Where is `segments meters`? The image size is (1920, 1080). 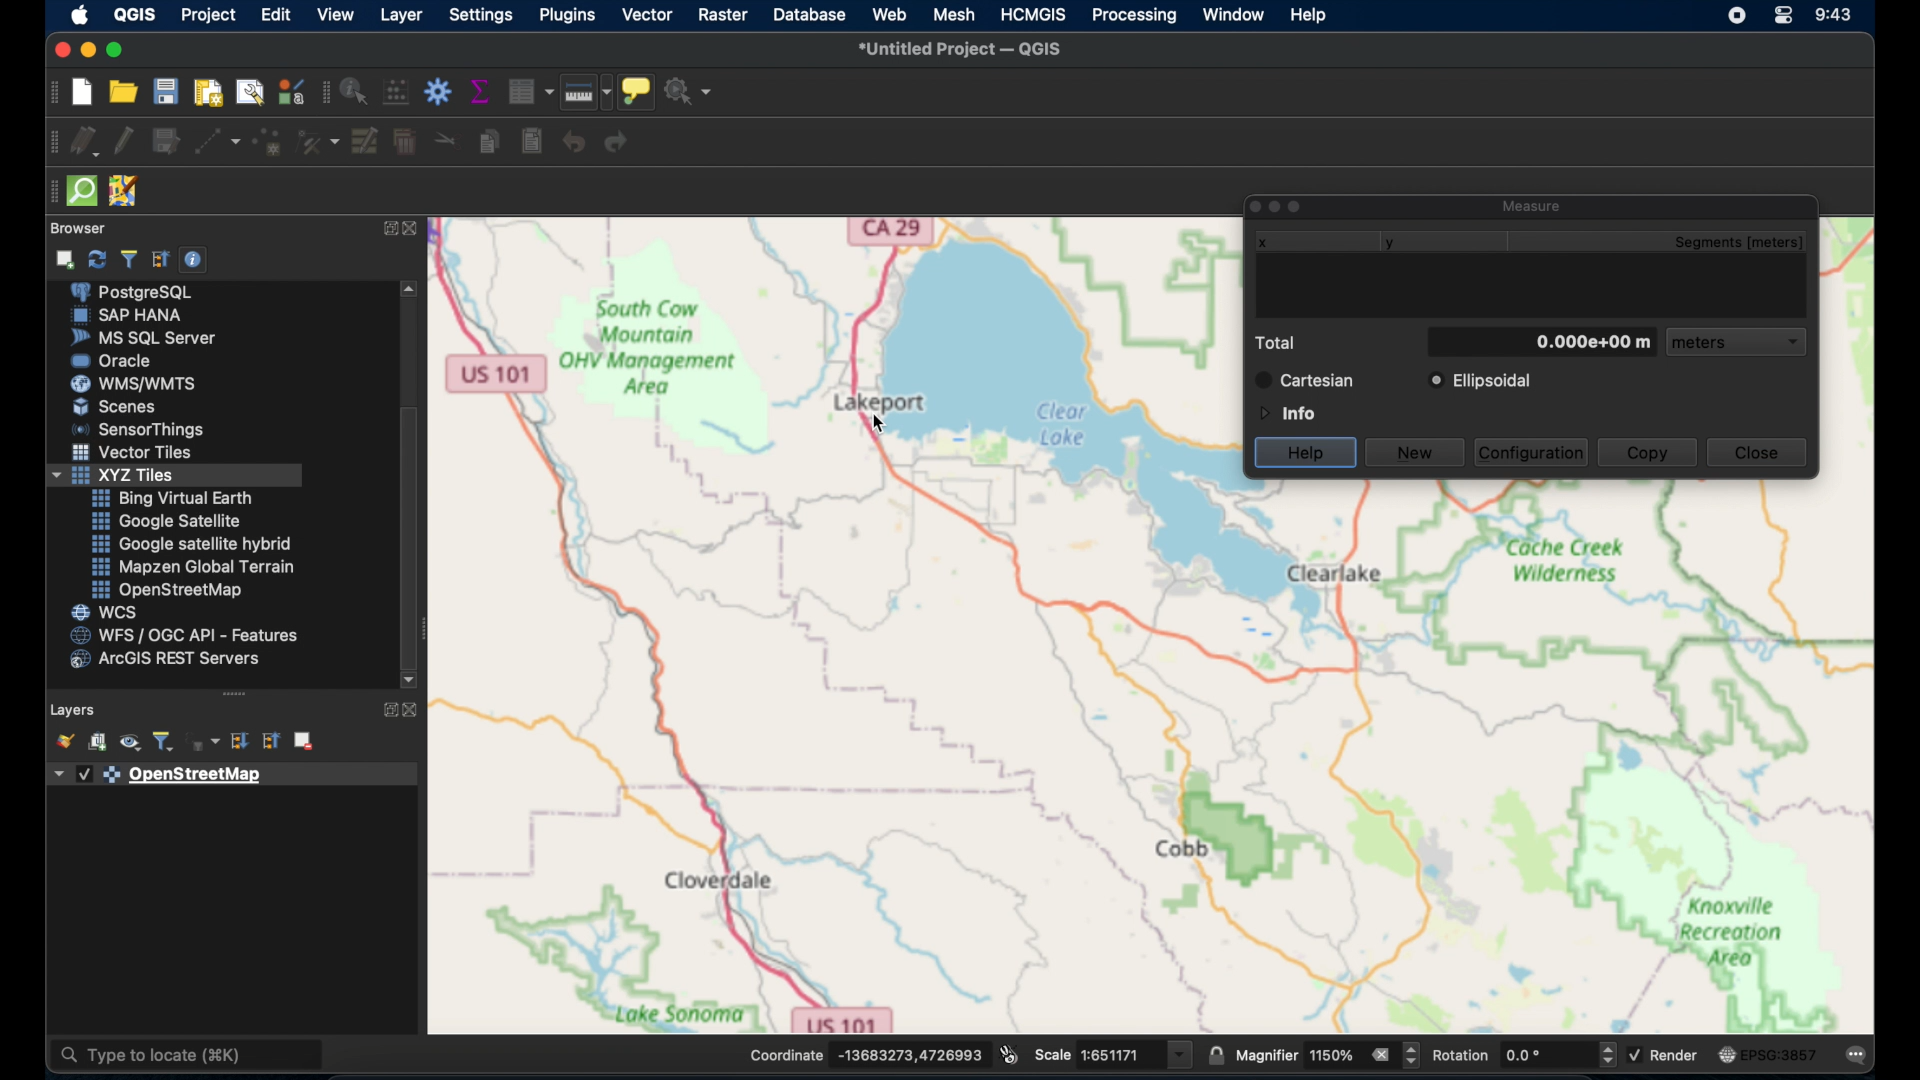 segments meters is located at coordinates (1748, 243).